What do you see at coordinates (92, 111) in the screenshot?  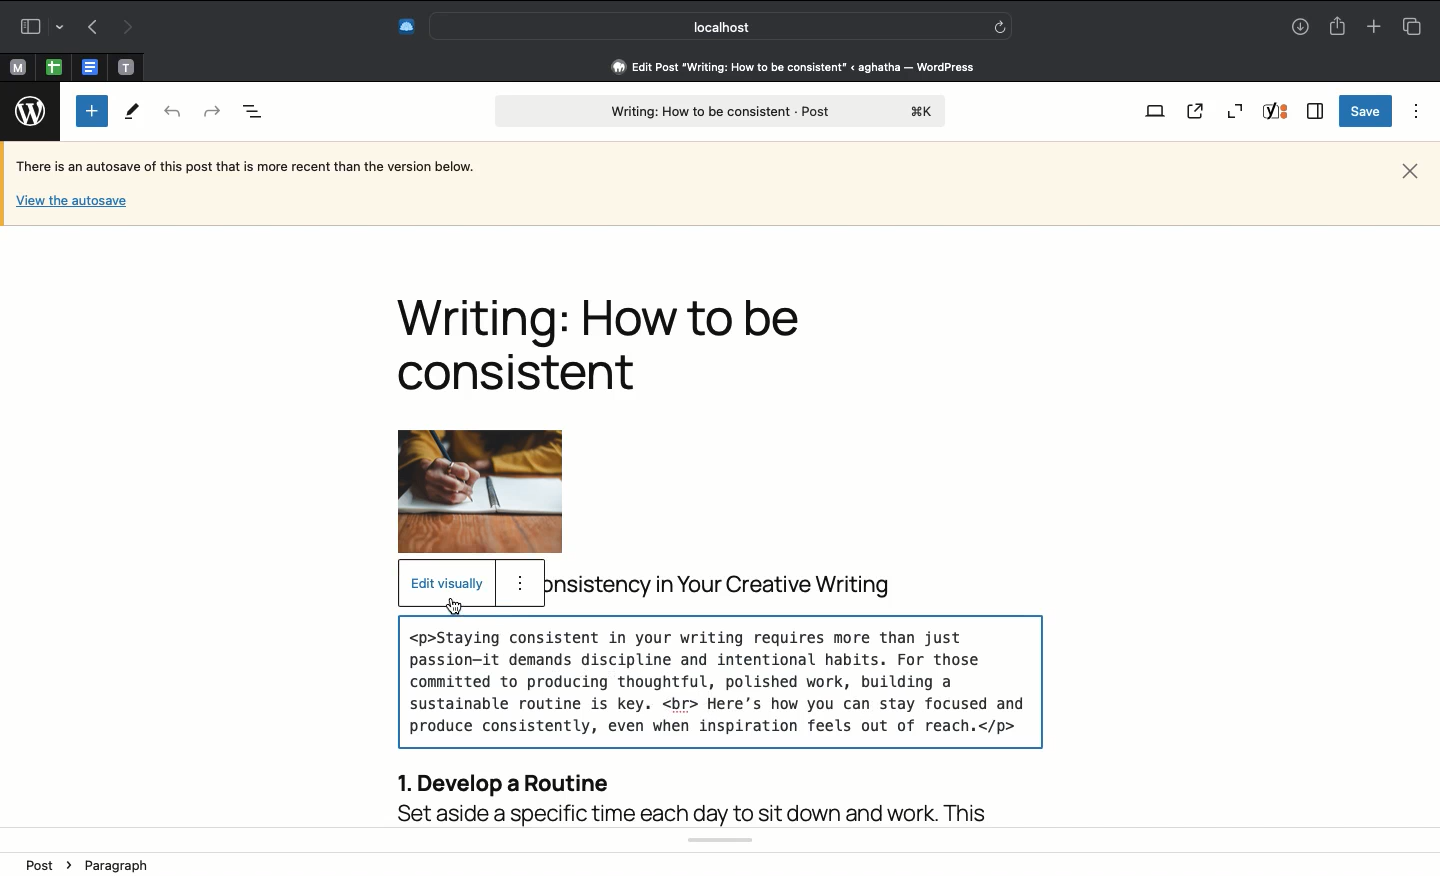 I see `Add new block` at bounding box center [92, 111].